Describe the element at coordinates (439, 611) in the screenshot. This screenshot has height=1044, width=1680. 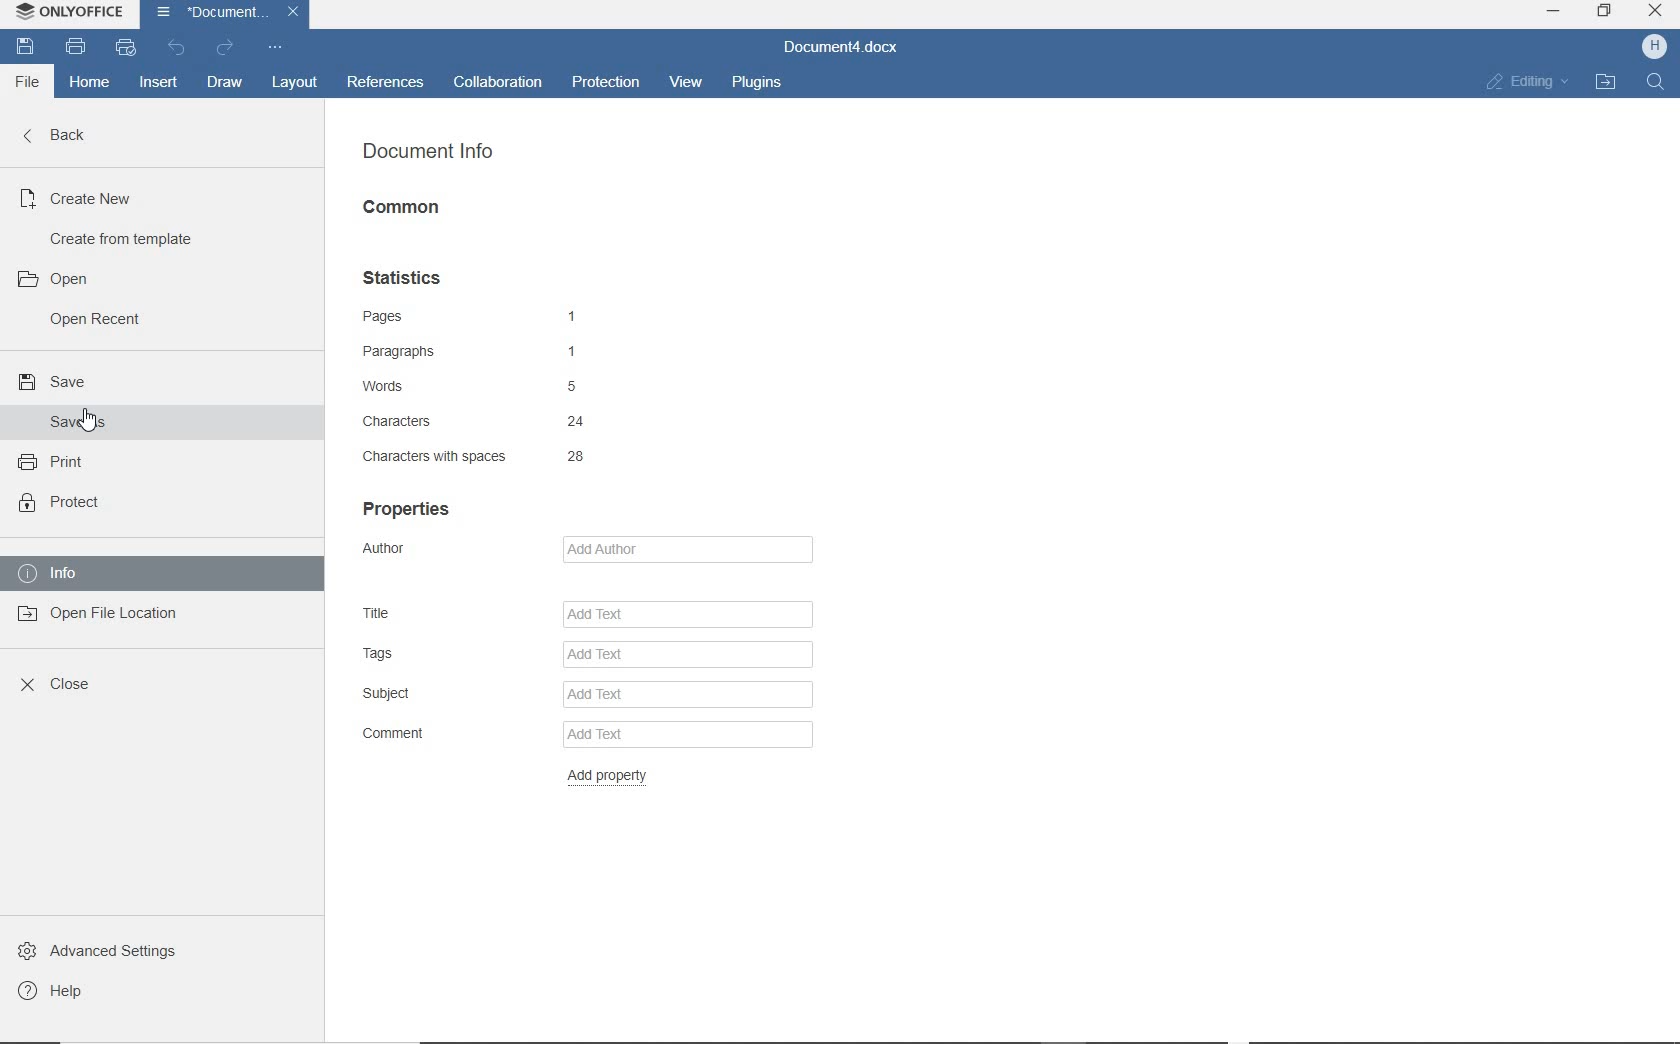
I see `title` at that location.